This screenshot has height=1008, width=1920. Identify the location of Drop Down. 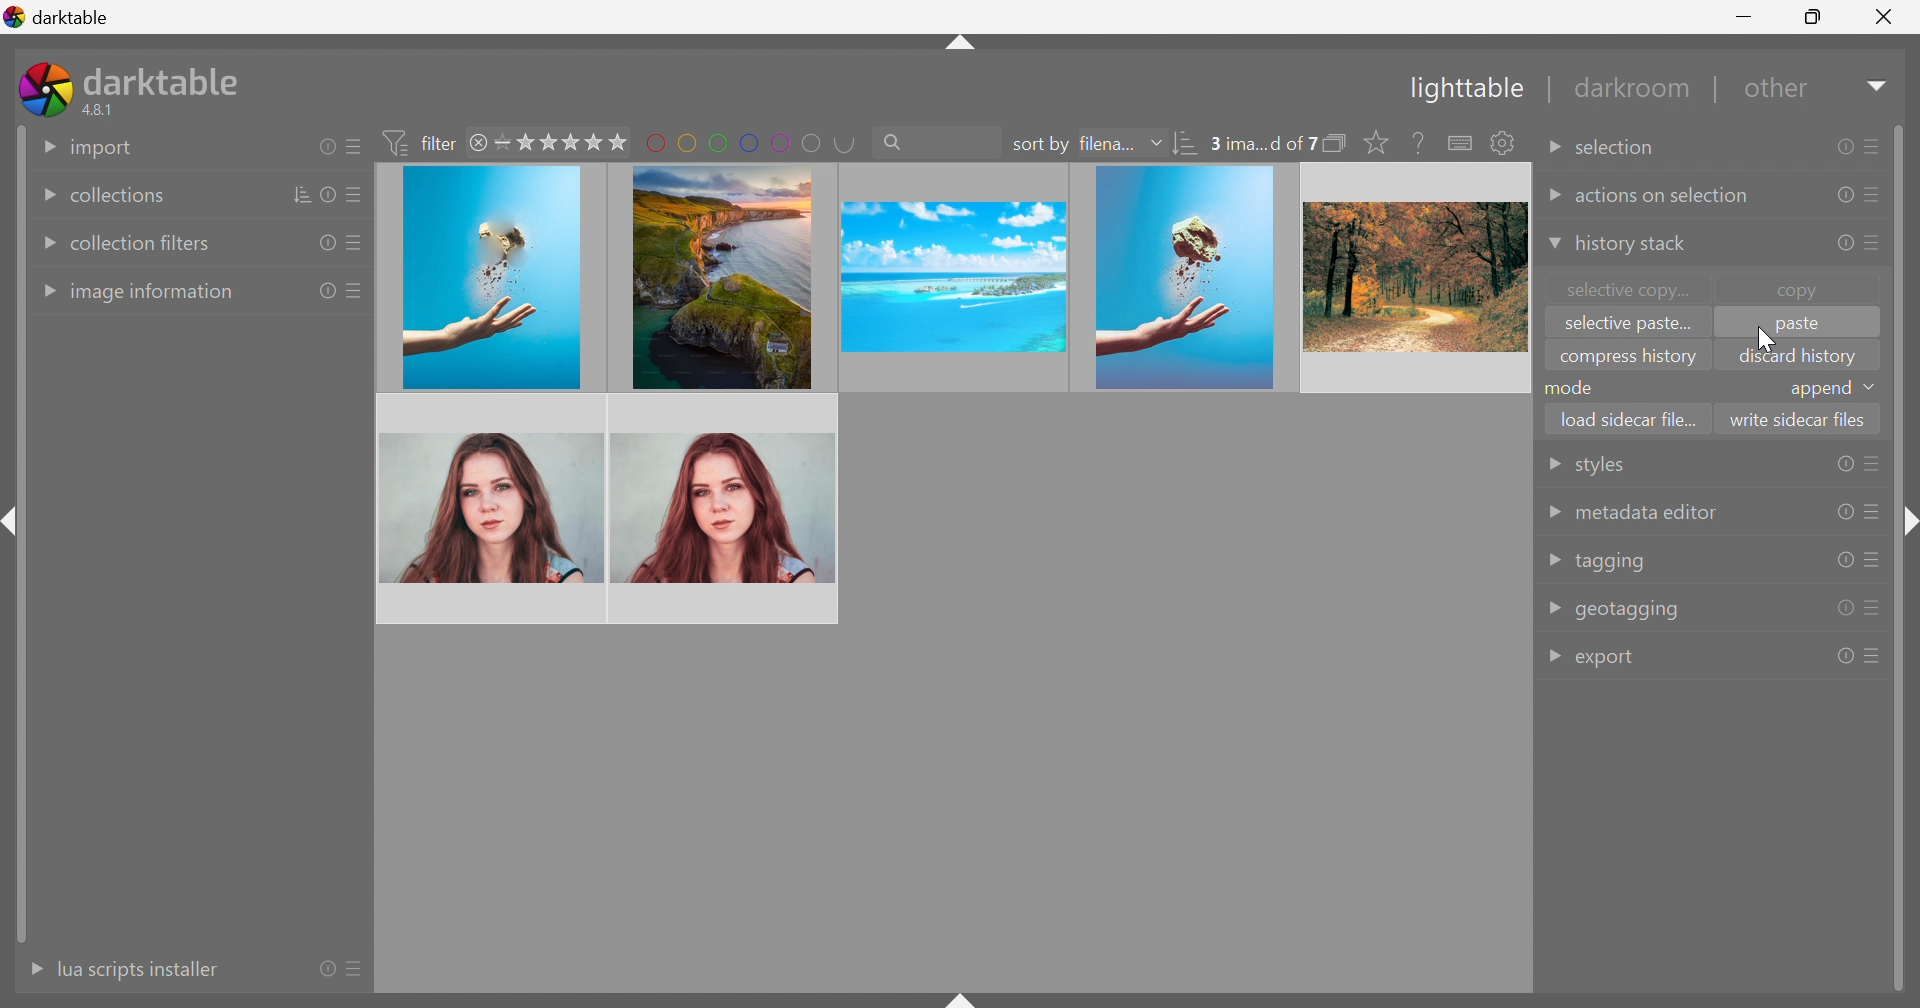
(40, 197).